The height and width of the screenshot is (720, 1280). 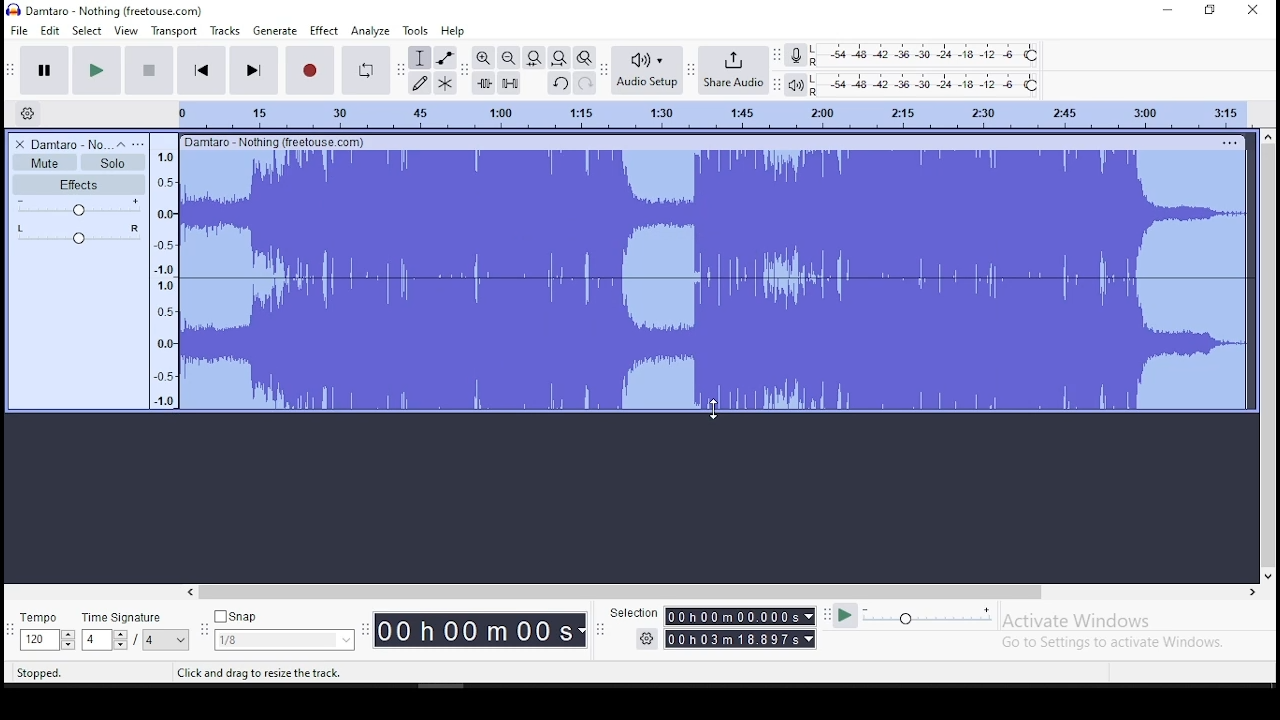 What do you see at coordinates (534, 58) in the screenshot?
I see `fit project to width` at bounding box center [534, 58].